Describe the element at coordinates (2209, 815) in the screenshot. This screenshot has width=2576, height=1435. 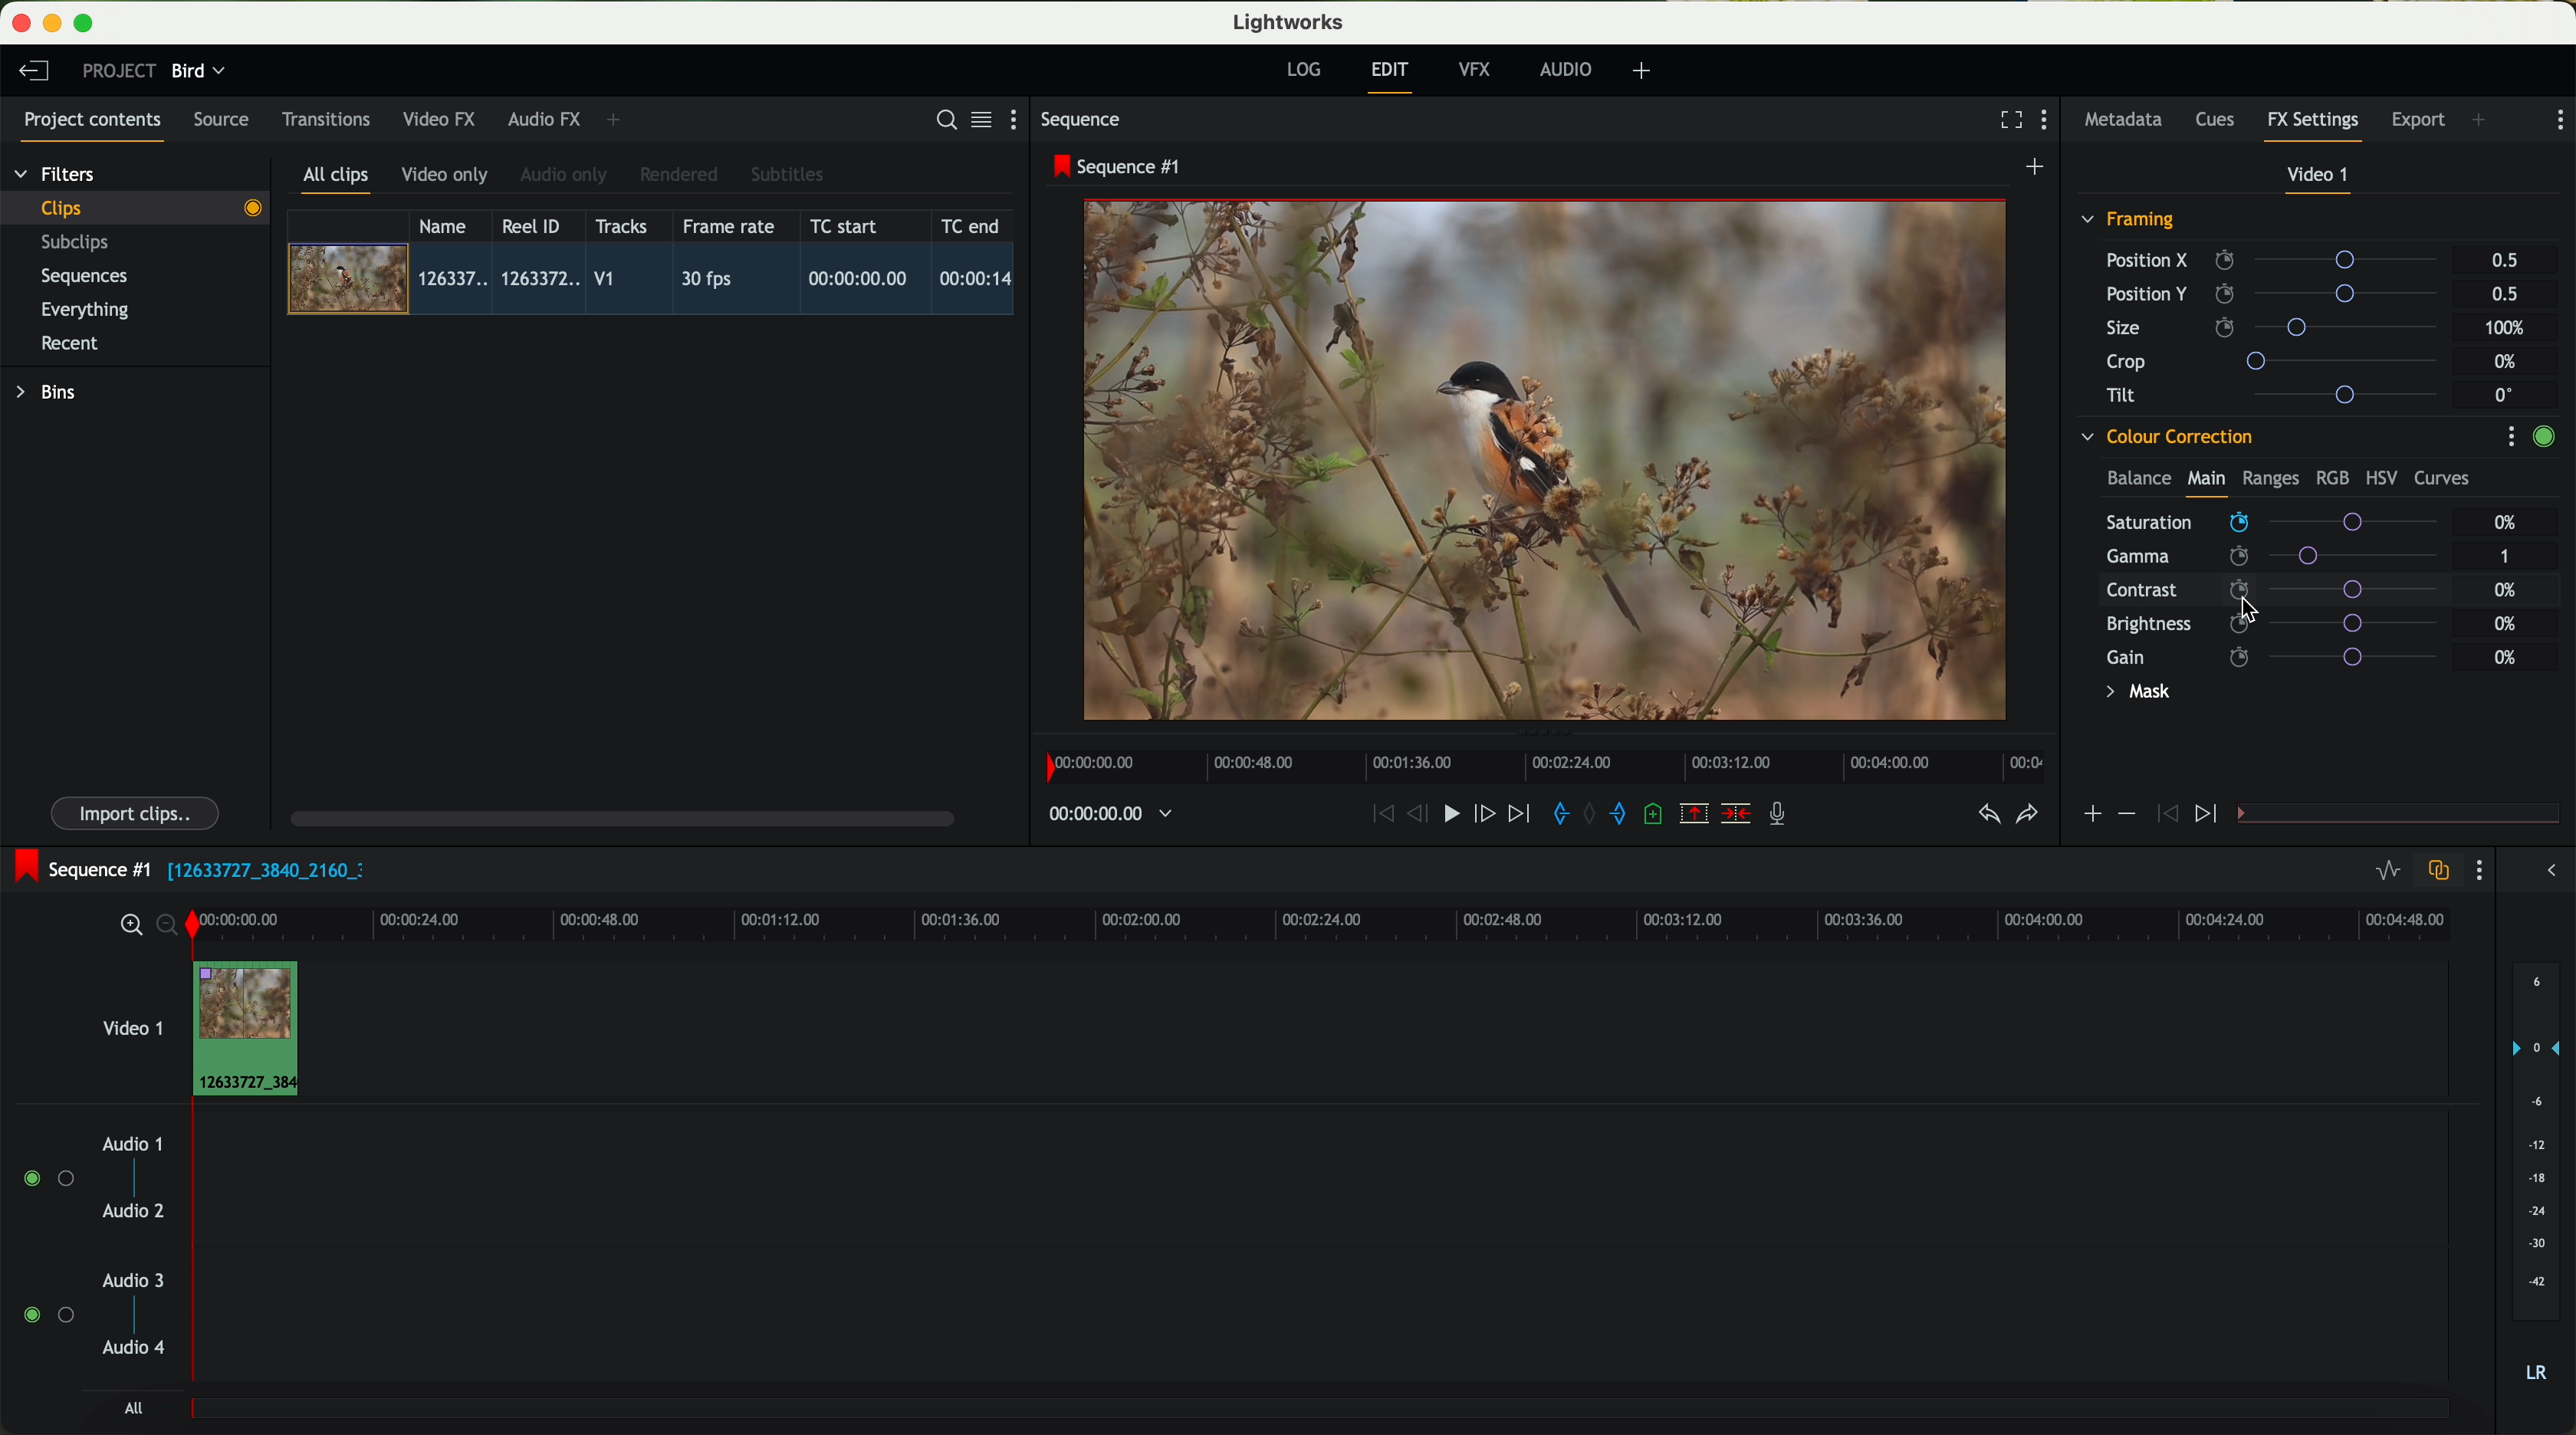
I see `icon` at that location.